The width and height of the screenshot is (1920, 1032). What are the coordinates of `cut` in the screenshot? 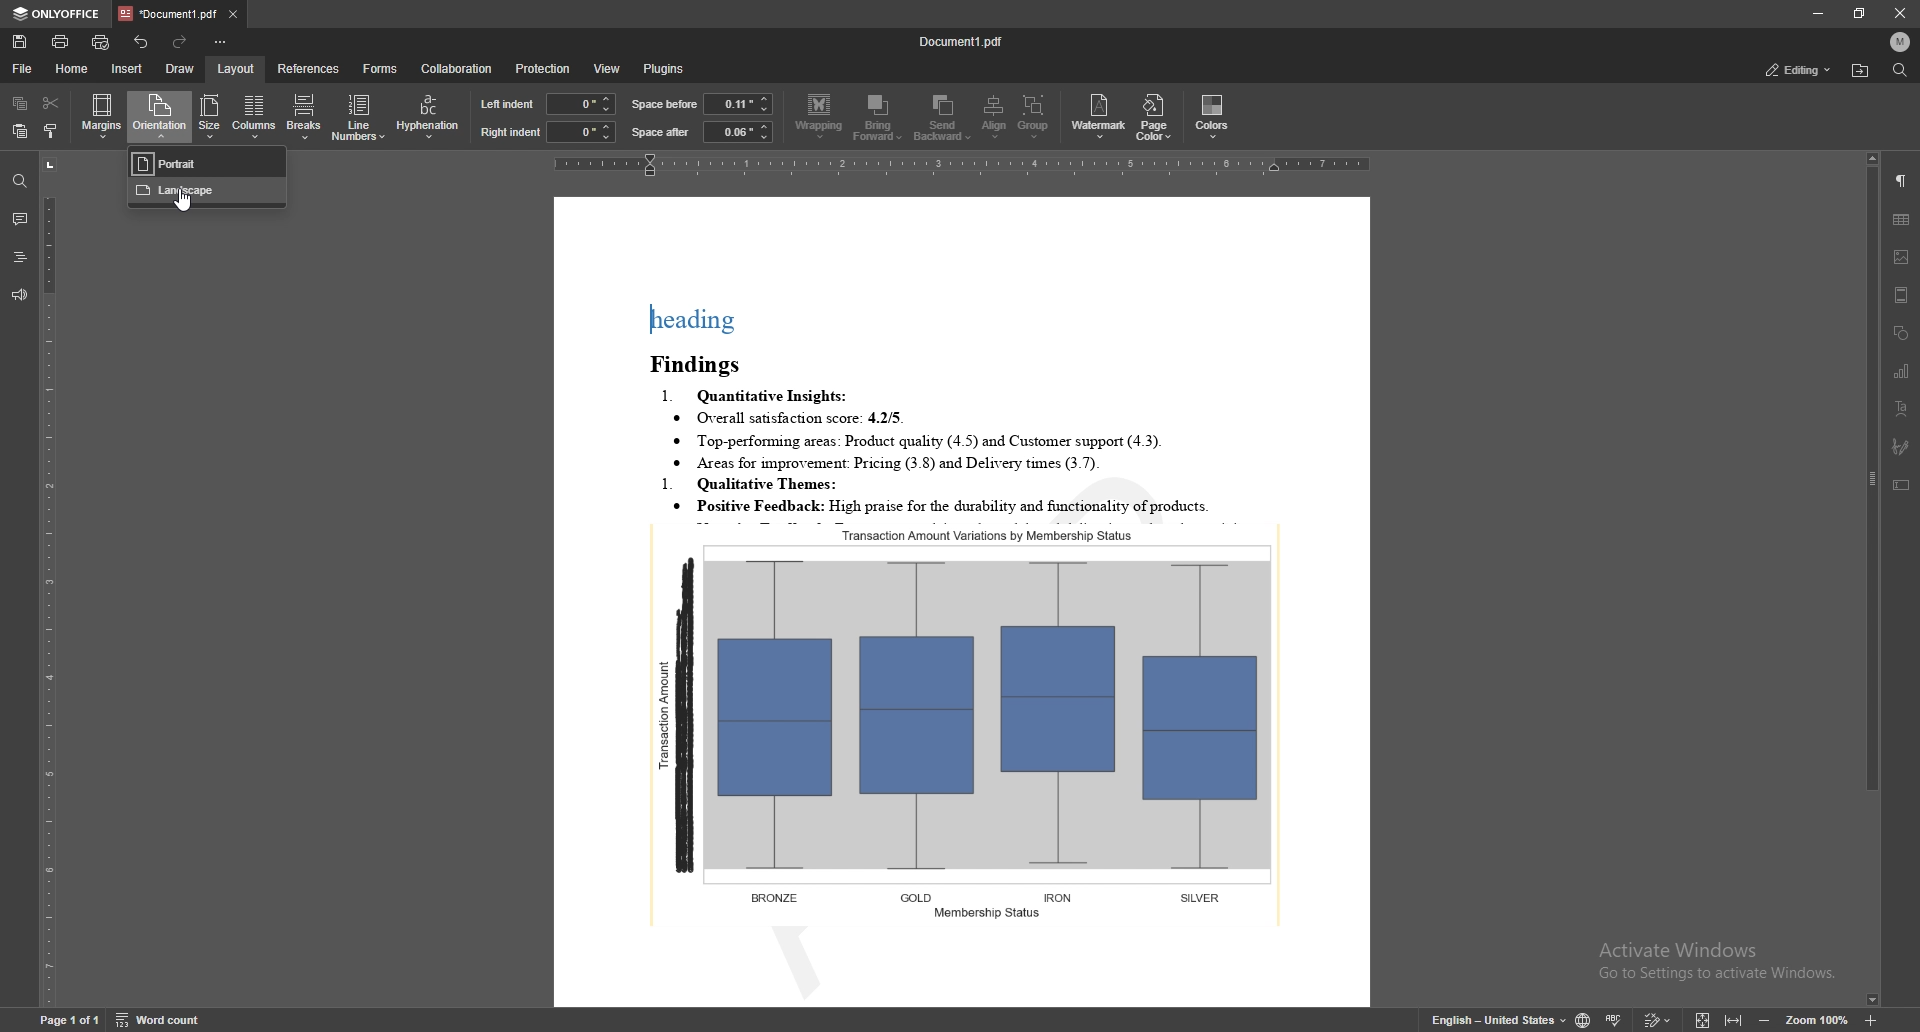 It's located at (53, 102).